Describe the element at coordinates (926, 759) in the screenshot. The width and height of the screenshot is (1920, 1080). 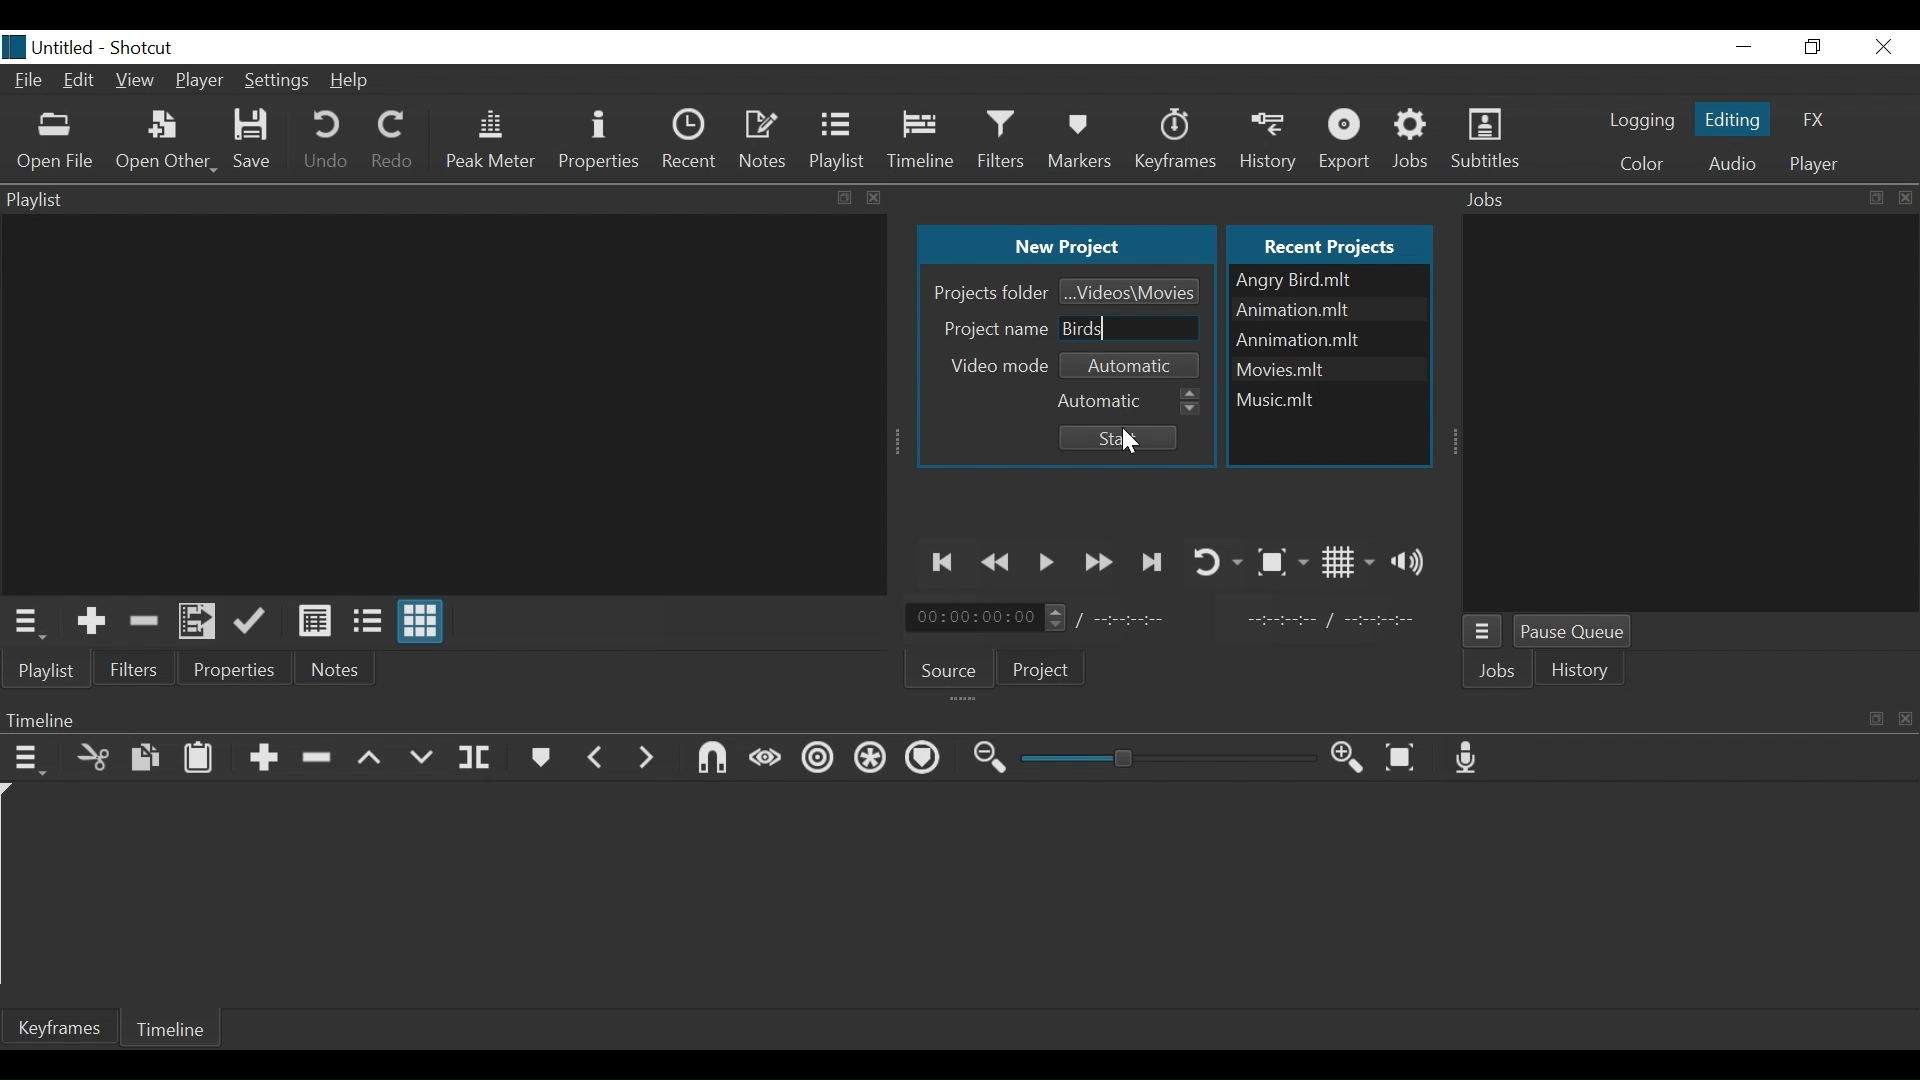
I see `Ripple Markers` at that location.